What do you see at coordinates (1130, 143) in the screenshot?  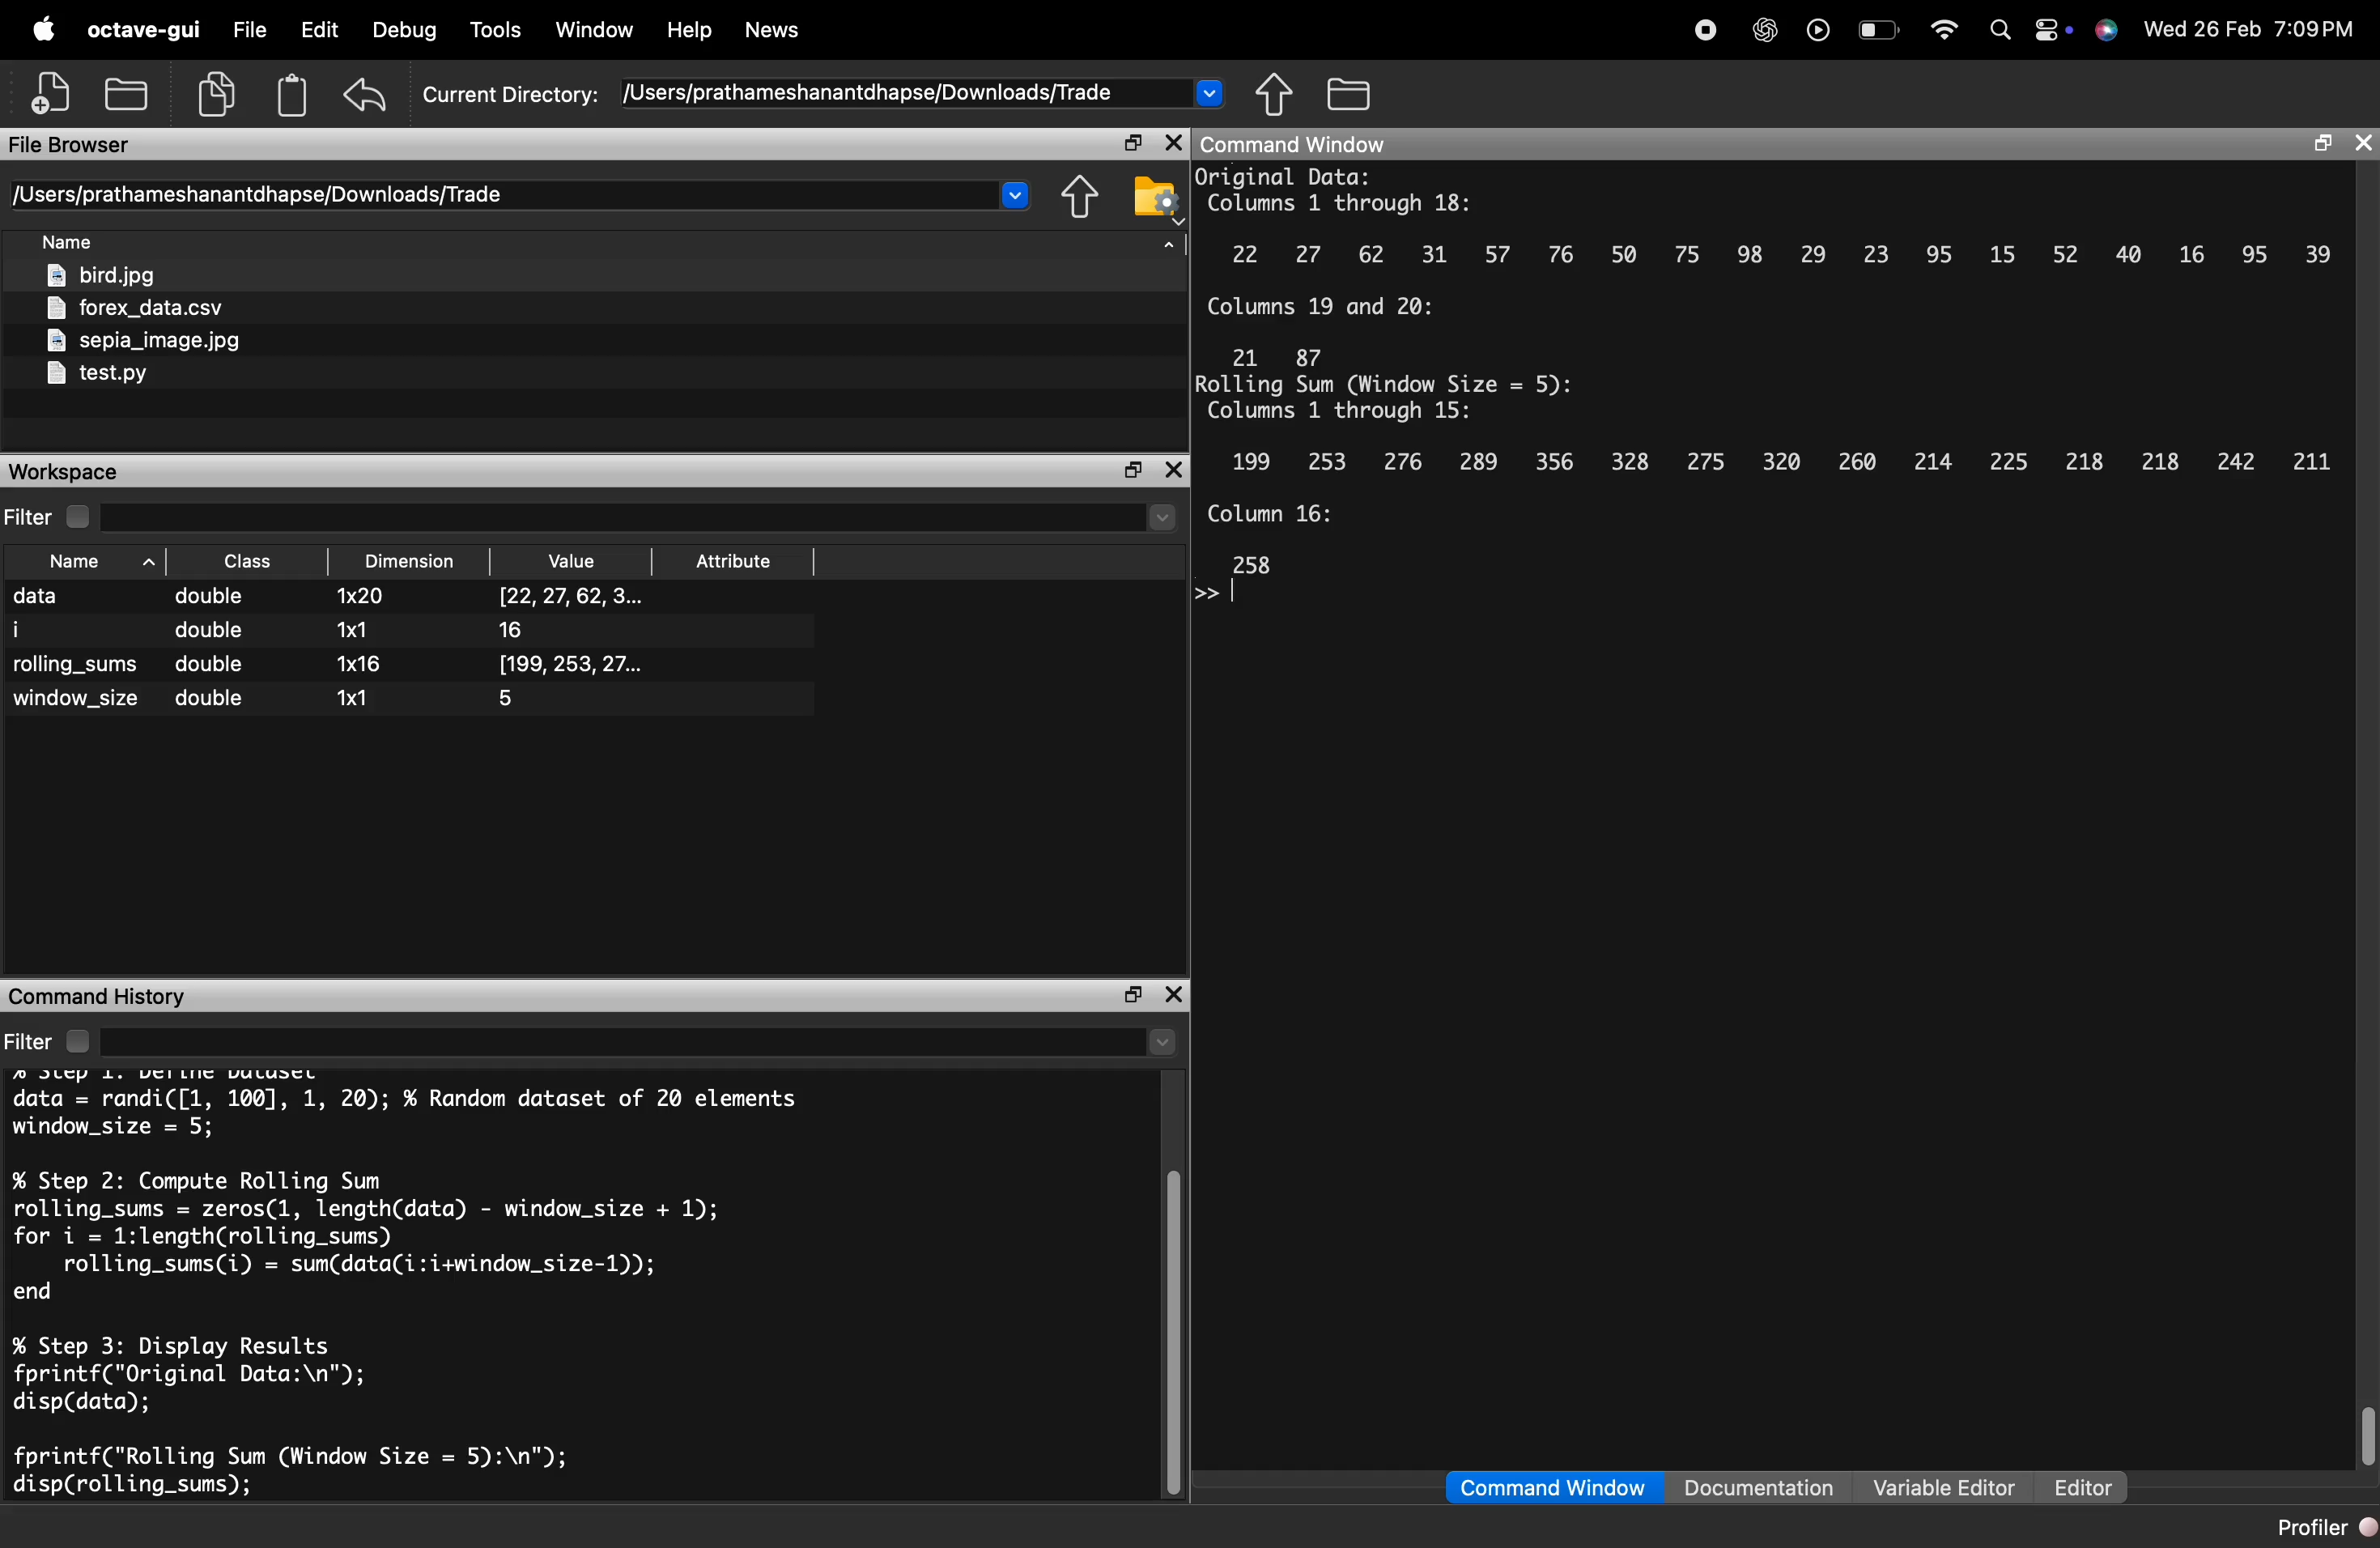 I see `maximize` at bounding box center [1130, 143].